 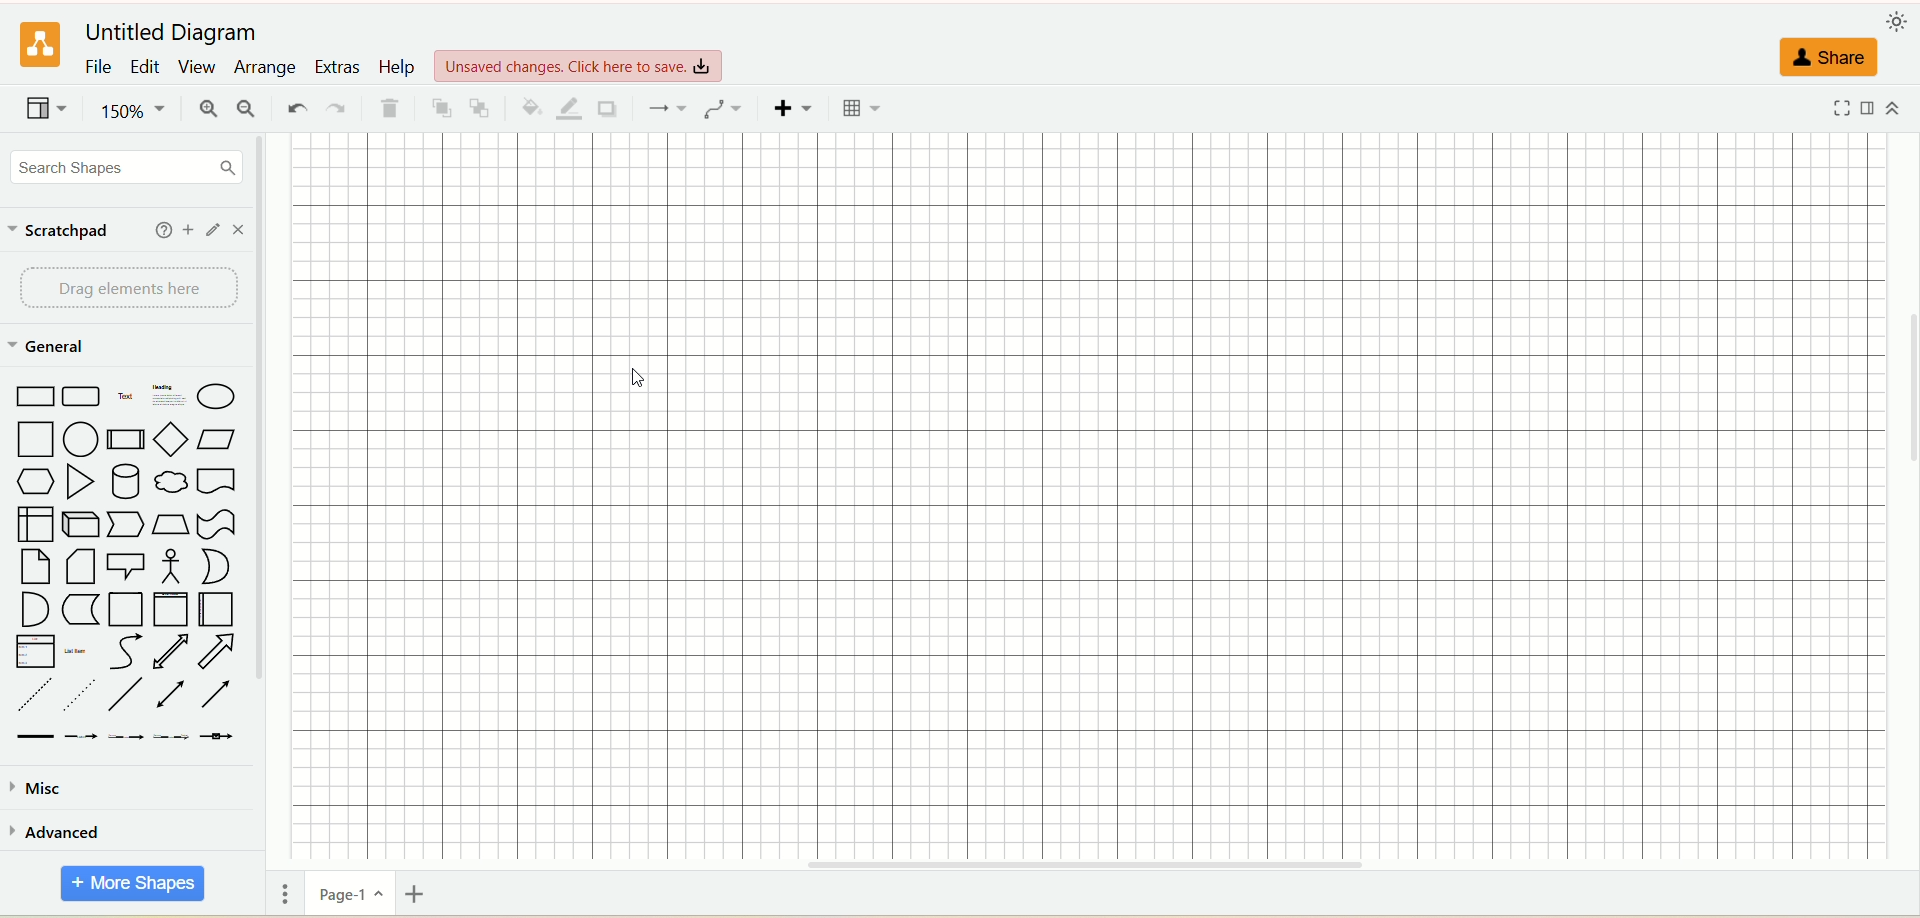 What do you see at coordinates (247, 110) in the screenshot?
I see `zoom out` at bounding box center [247, 110].